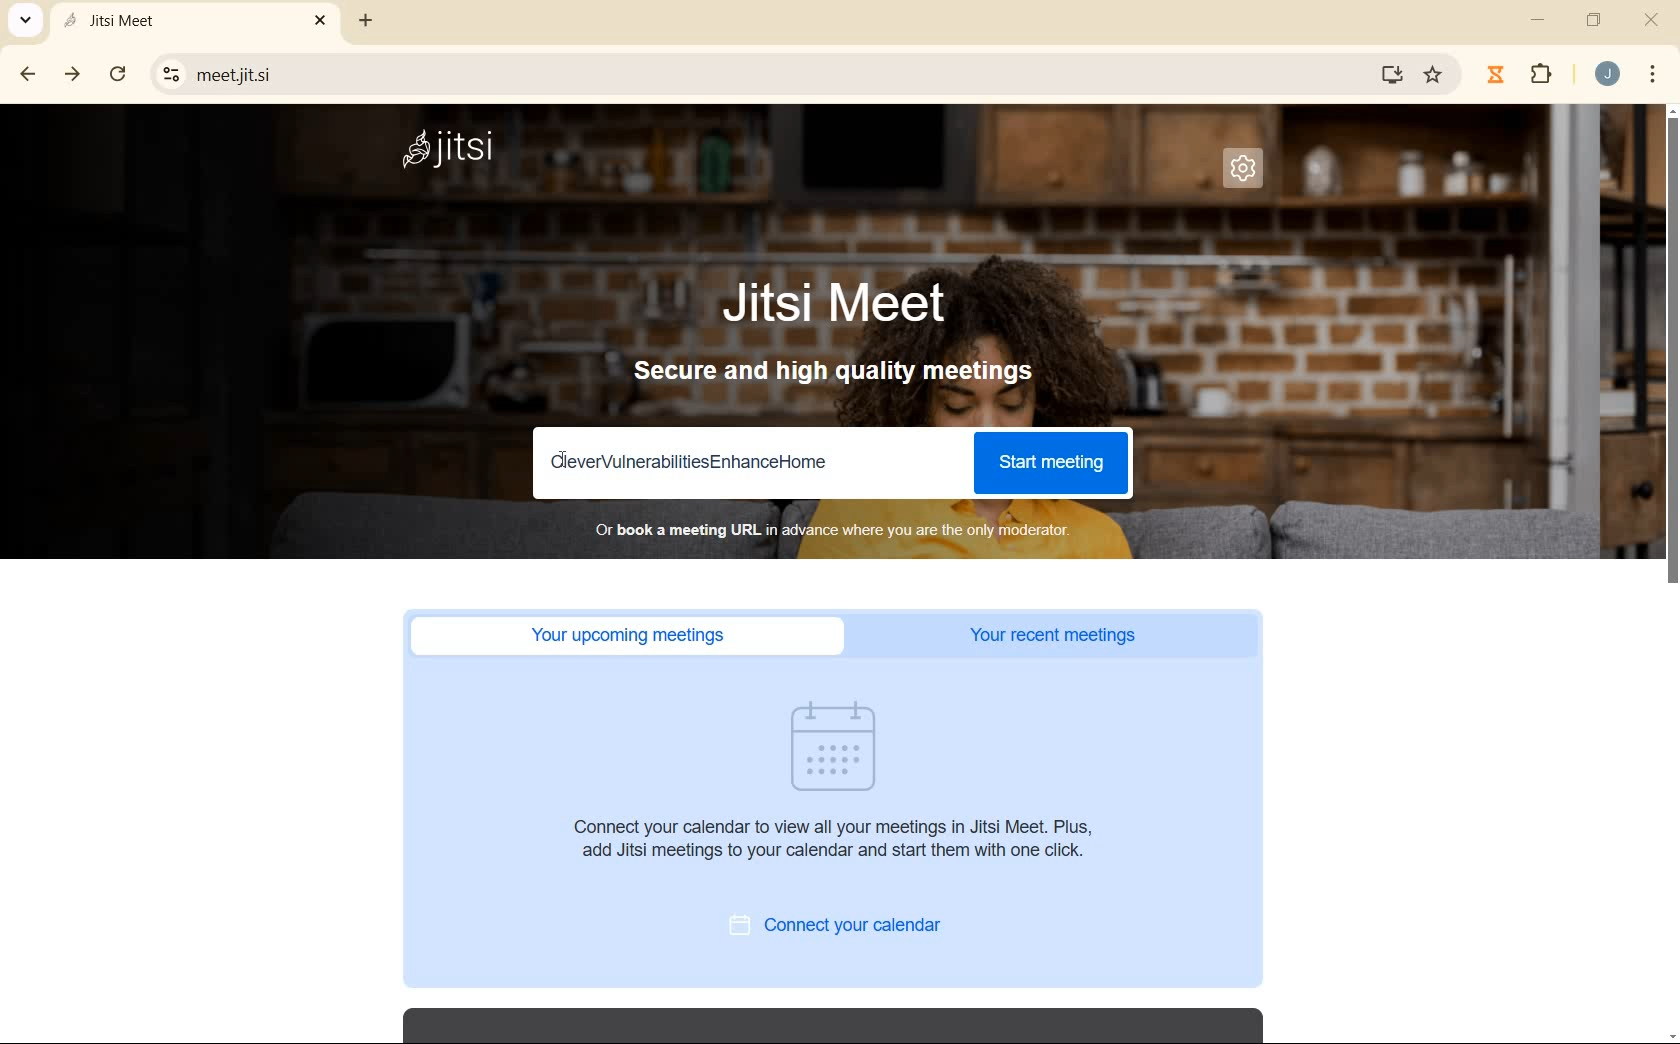  I want to click on MINIMIZE, so click(1535, 20).